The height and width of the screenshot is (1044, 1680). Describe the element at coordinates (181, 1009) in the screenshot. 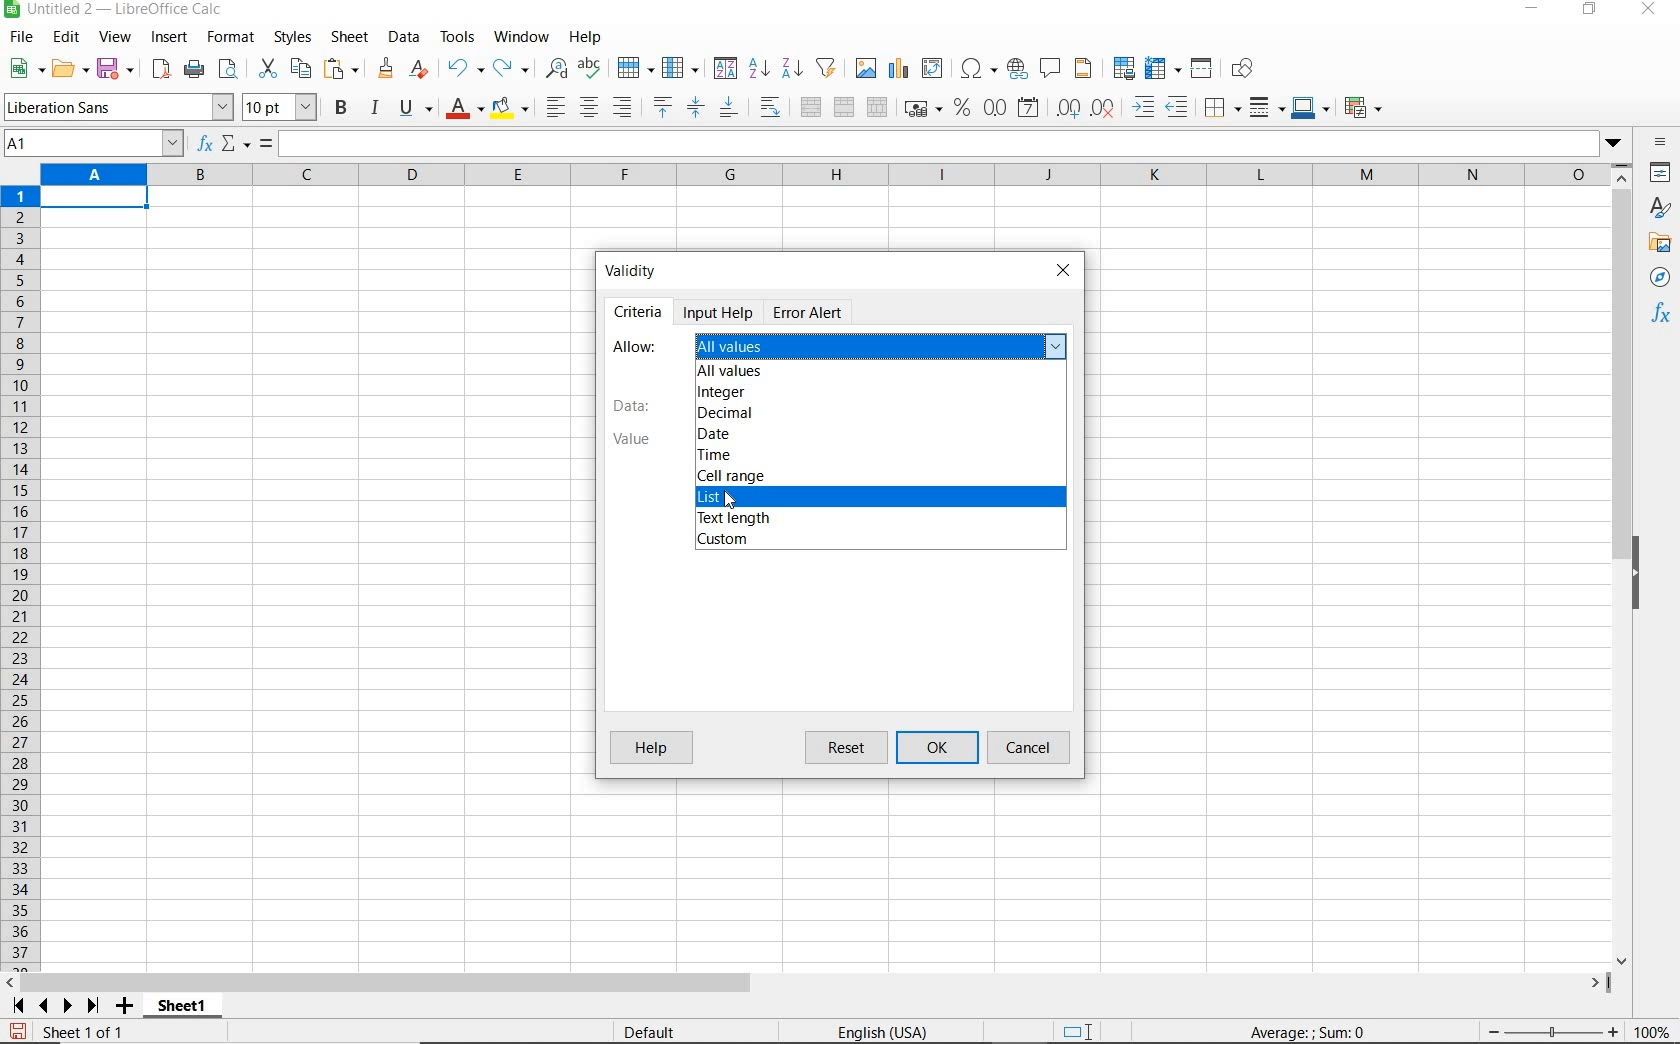

I see `sheet1` at that location.